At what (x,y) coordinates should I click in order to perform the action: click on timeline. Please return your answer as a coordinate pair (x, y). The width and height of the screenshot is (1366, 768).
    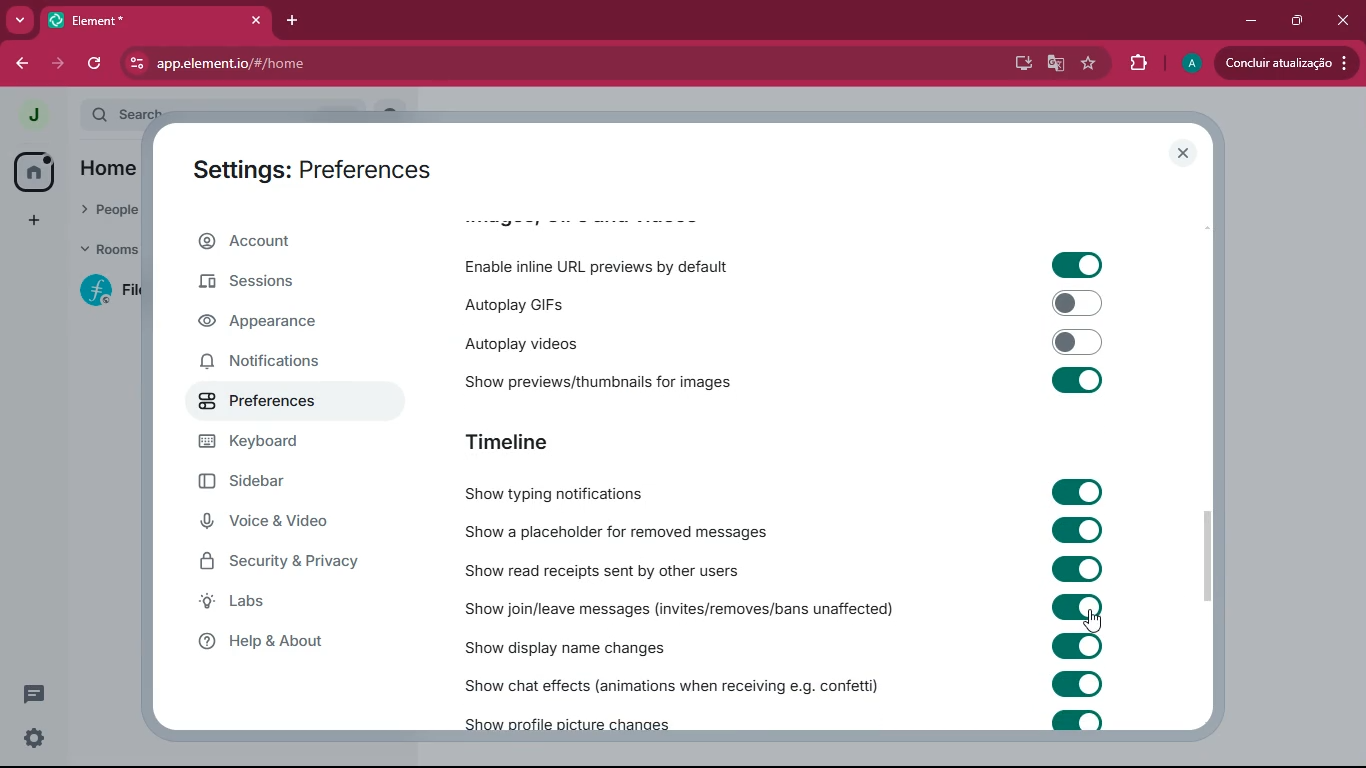
    Looking at the image, I should click on (546, 441).